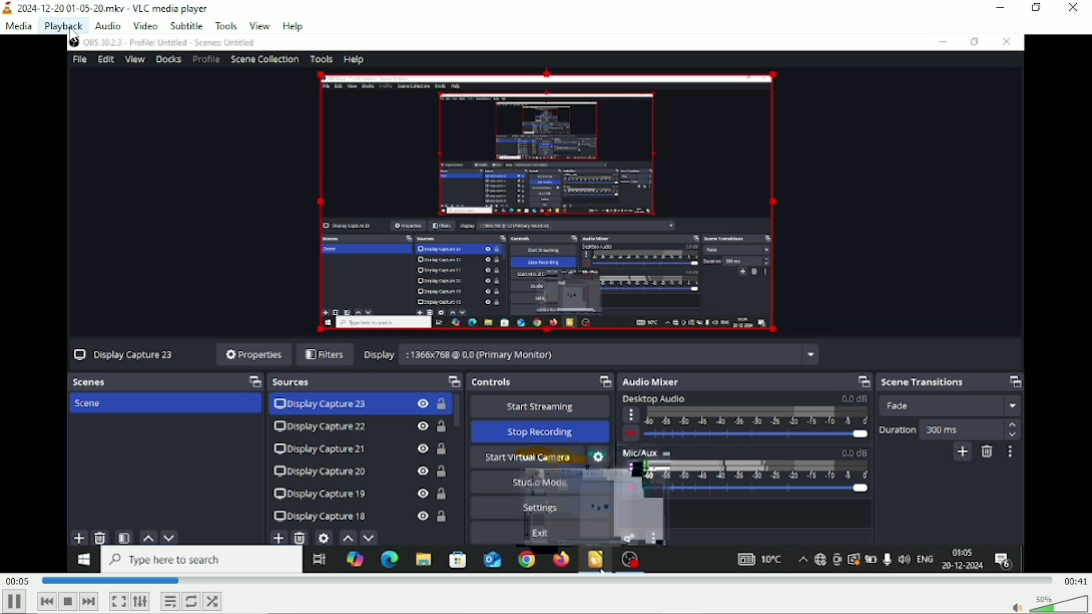 This screenshot has height=614, width=1092. I want to click on Cursor, so click(79, 37).